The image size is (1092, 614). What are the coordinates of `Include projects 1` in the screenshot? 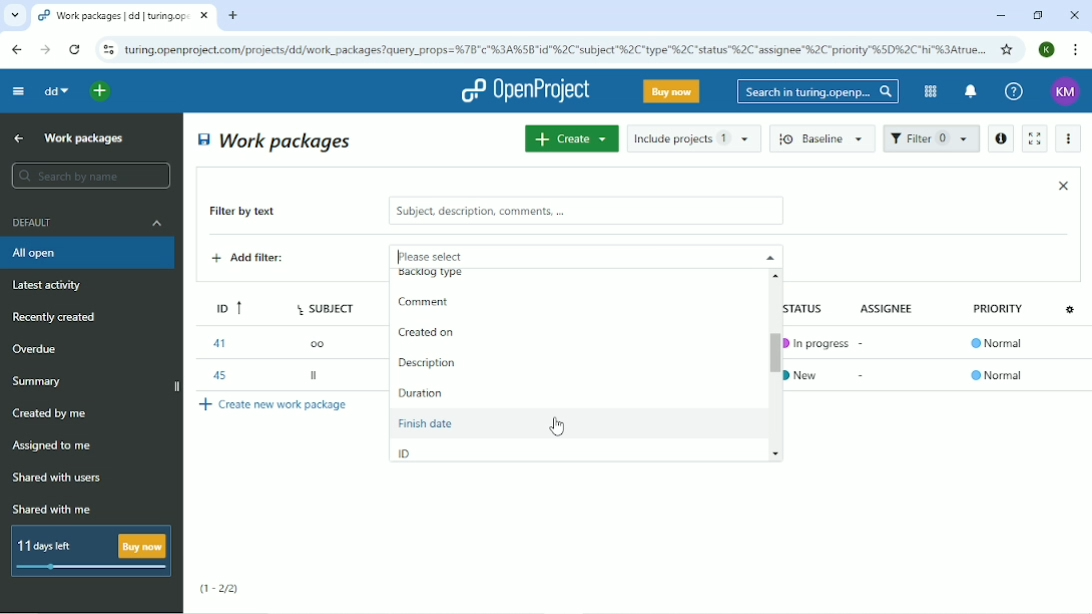 It's located at (694, 138).